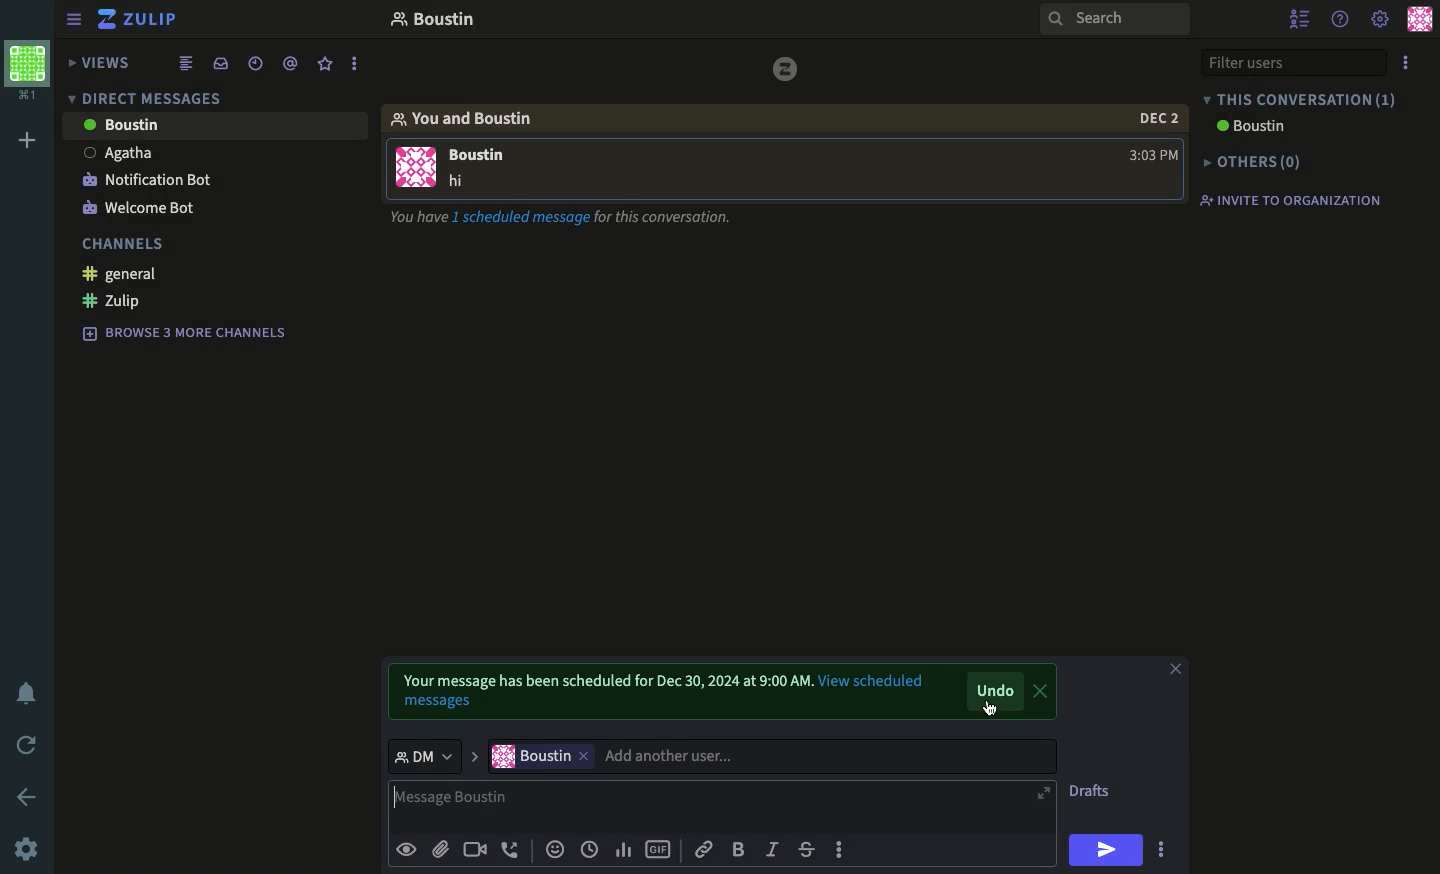 The image size is (1440, 874). What do you see at coordinates (186, 333) in the screenshot?
I see `browse 3 more channels` at bounding box center [186, 333].